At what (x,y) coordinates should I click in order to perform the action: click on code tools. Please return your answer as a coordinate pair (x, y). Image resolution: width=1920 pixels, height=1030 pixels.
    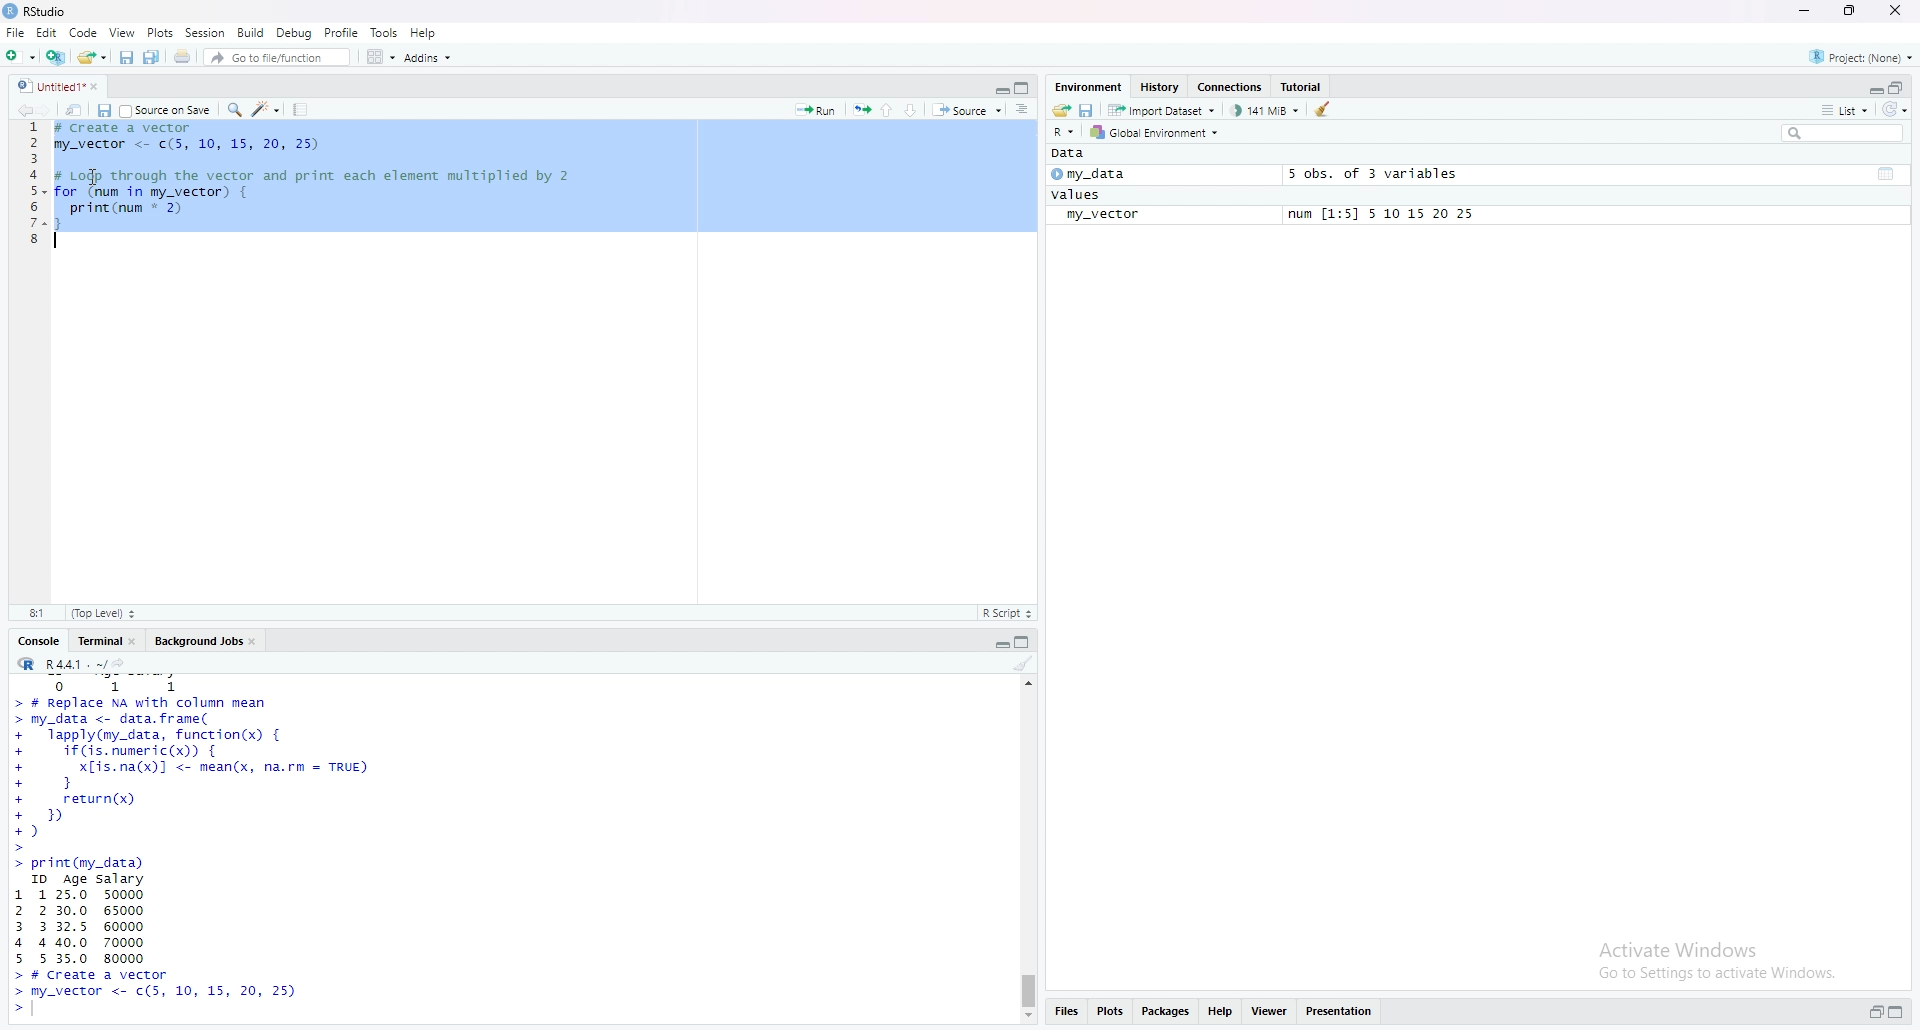
    Looking at the image, I should click on (267, 110).